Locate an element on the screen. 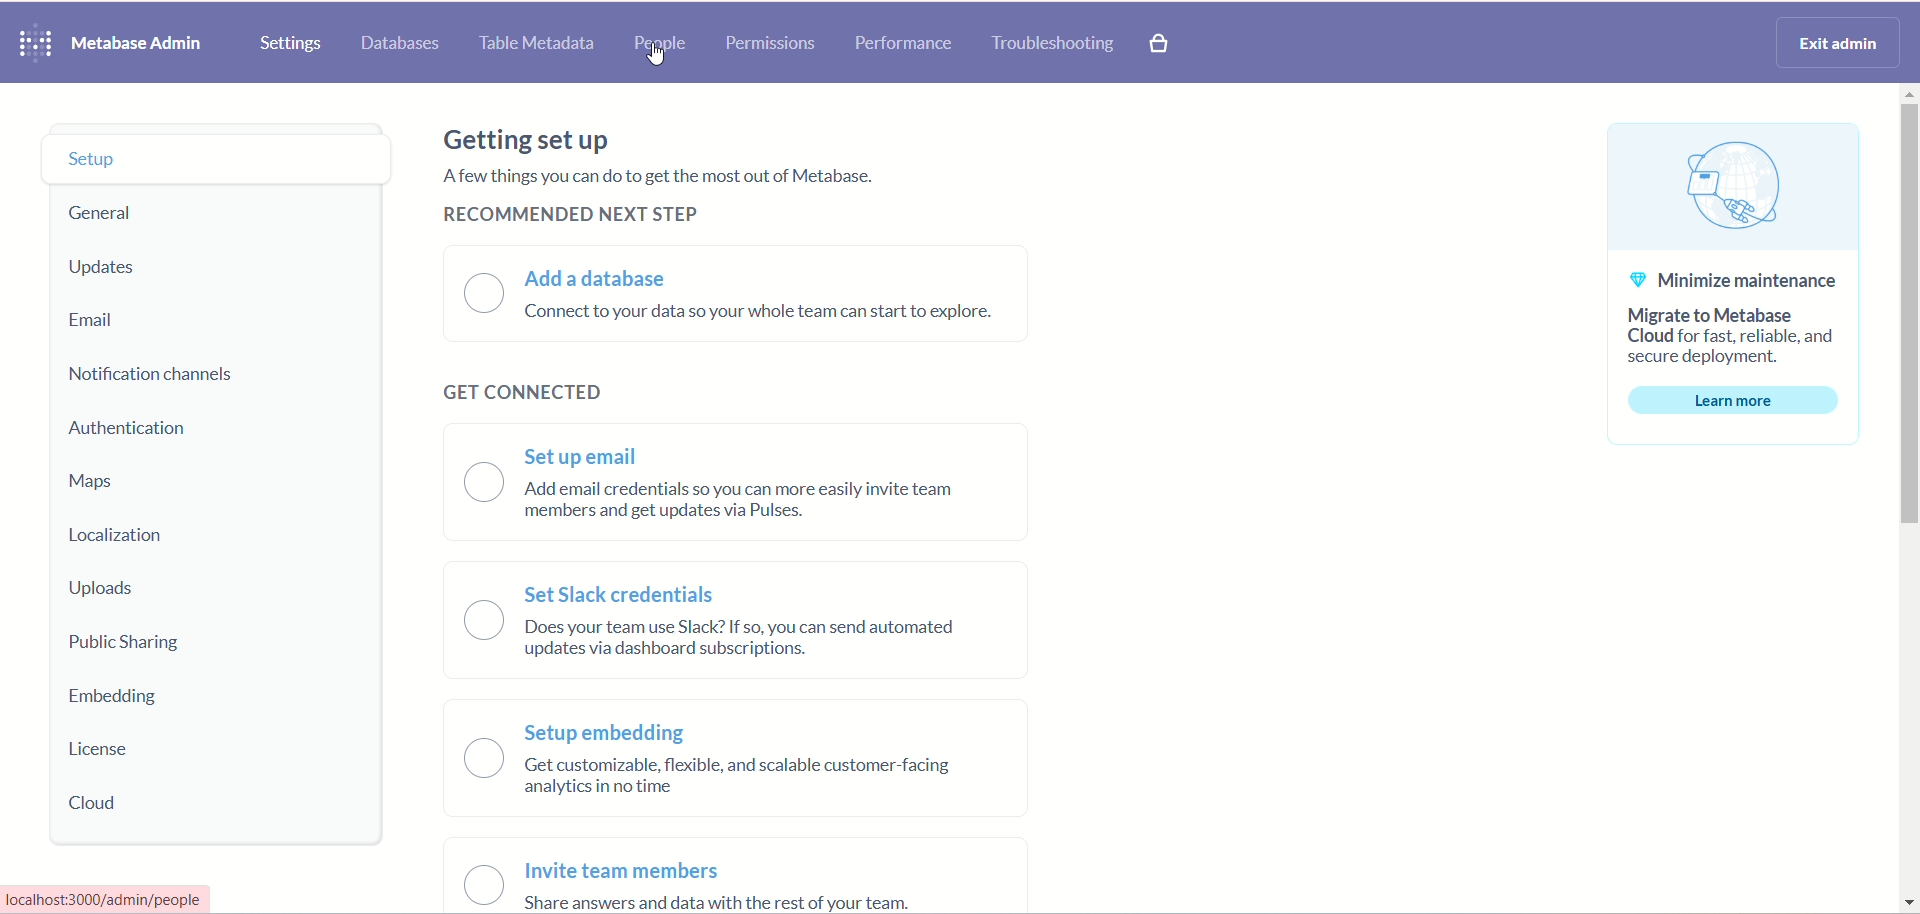  text is located at coordinates (665, 175).